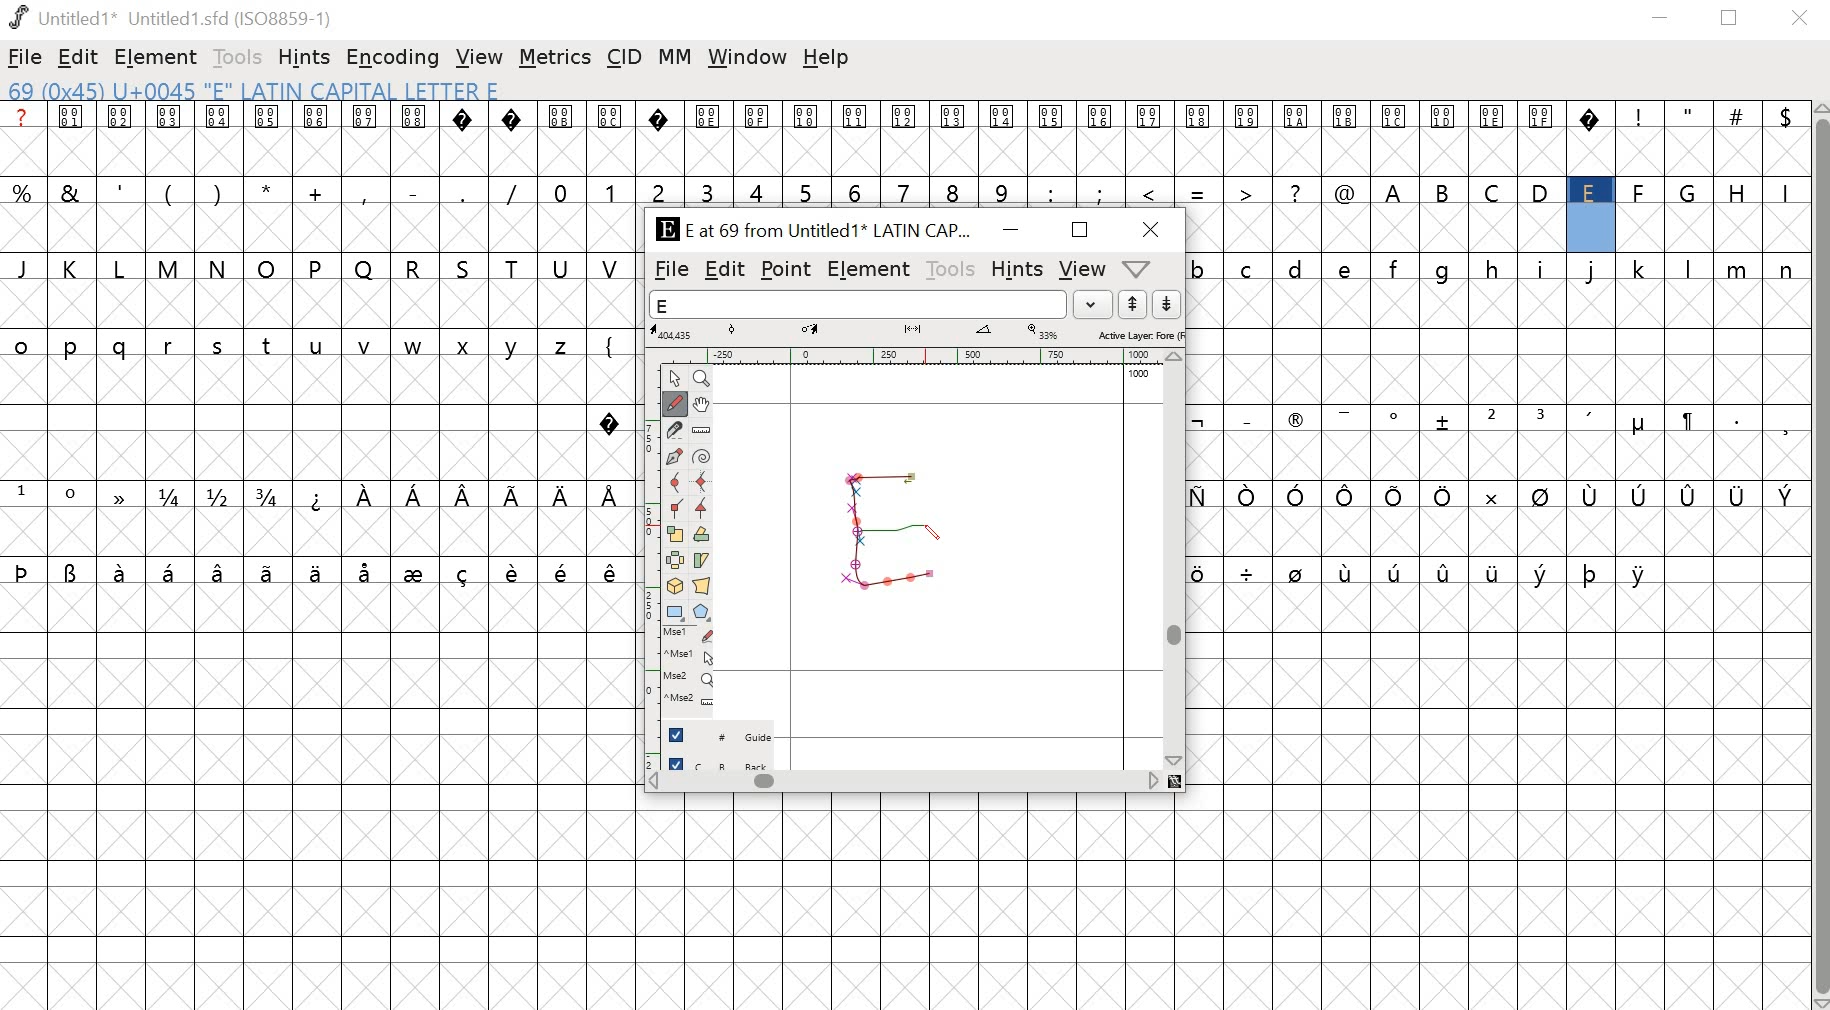 Image resolution: width=1830 pixels, height=1010 pixels. Describe the element at coordinates (1498, 268) in the screenshot. I see `lowercase alphabets` at that location.